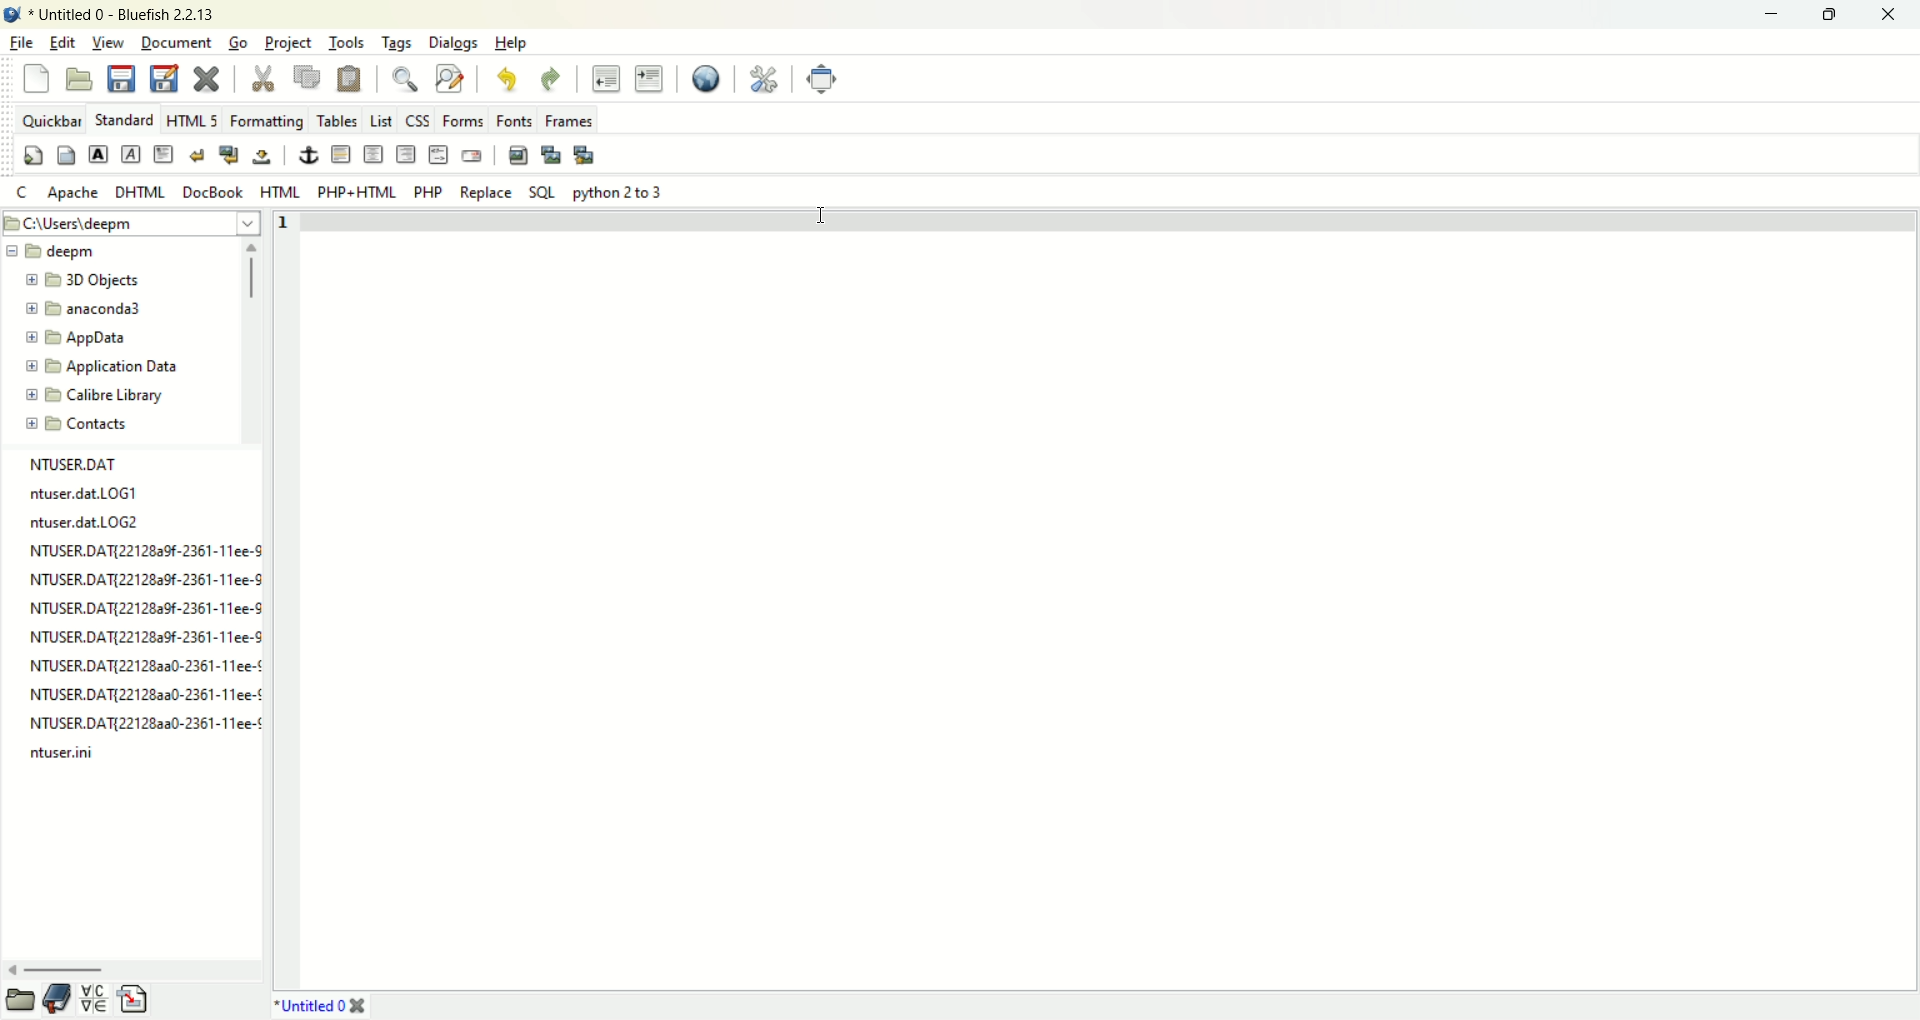 Image resolution: width=1920 pixels, height=1020 pixels. I want to click on ntuser.dat.LOG1, so click(85, 490).